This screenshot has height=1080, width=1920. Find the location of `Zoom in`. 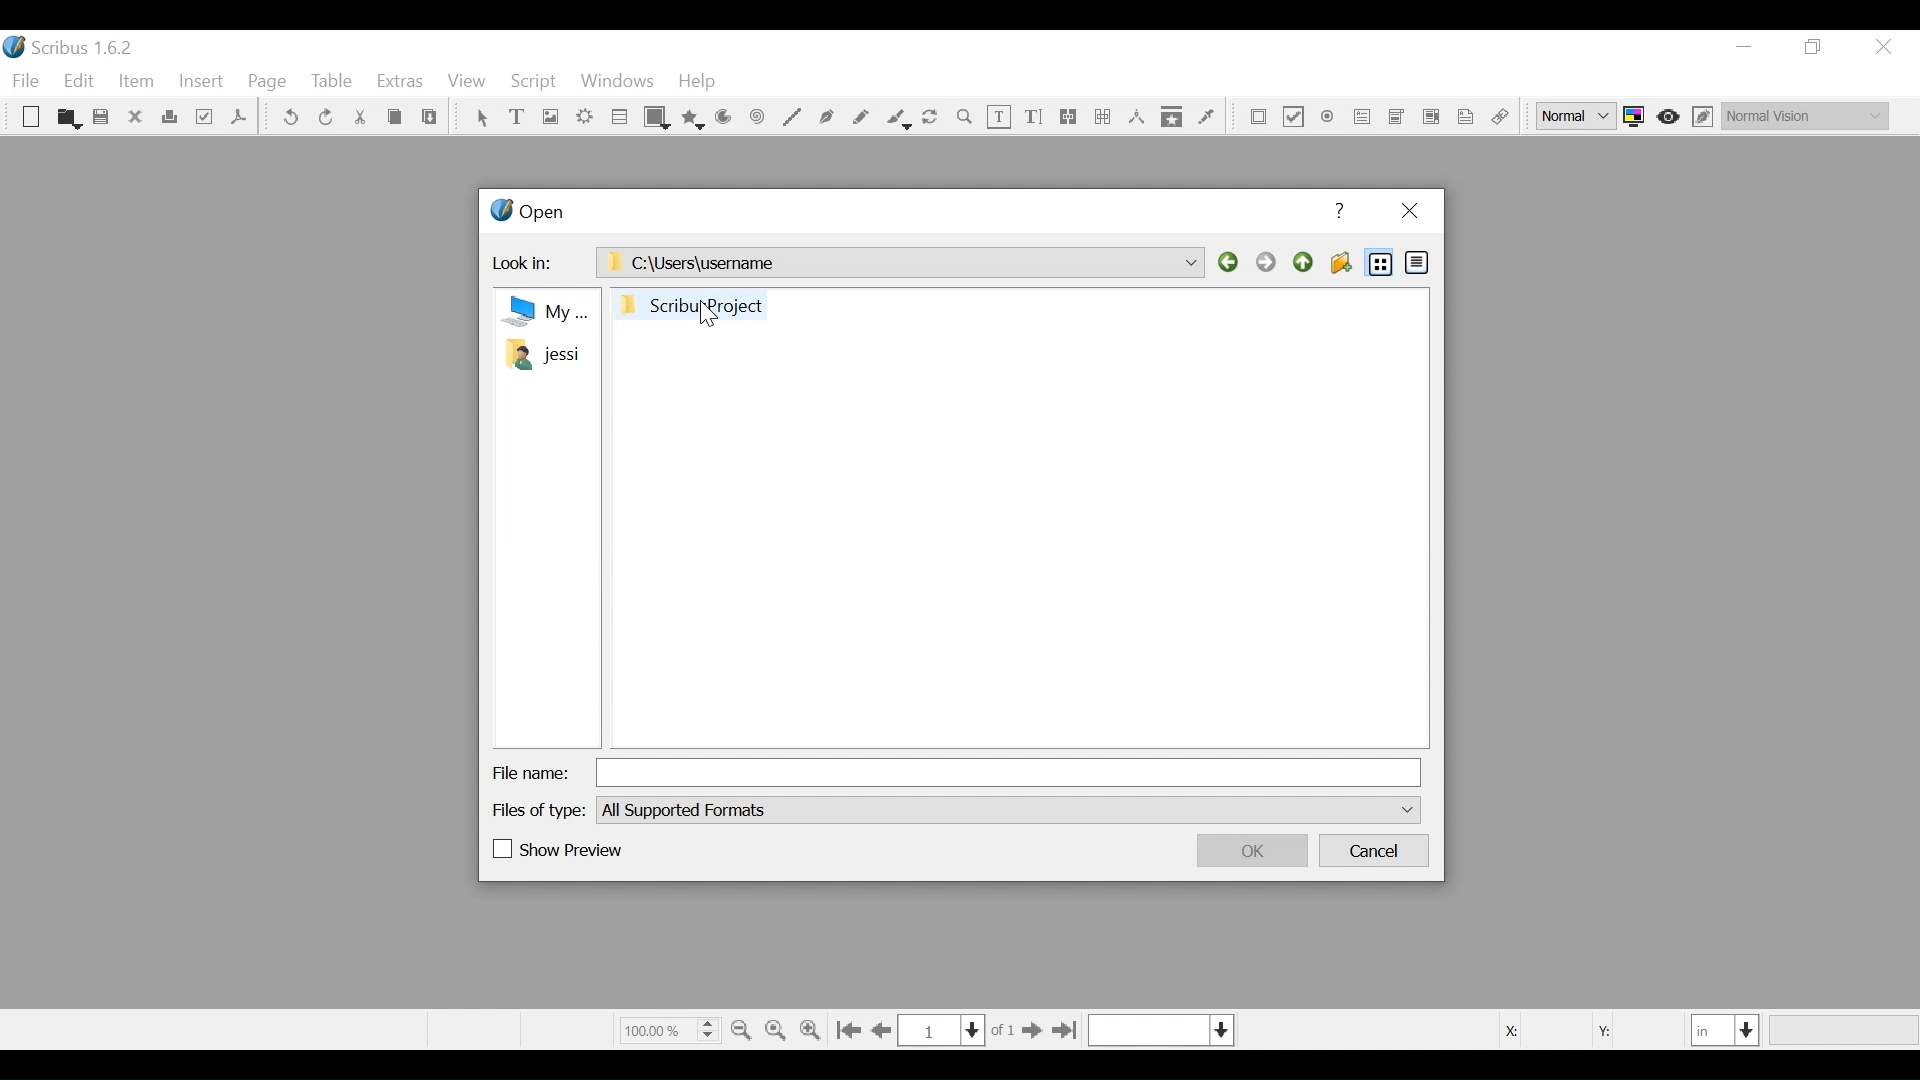

Zoom in is located at coordinates (814, 1028).